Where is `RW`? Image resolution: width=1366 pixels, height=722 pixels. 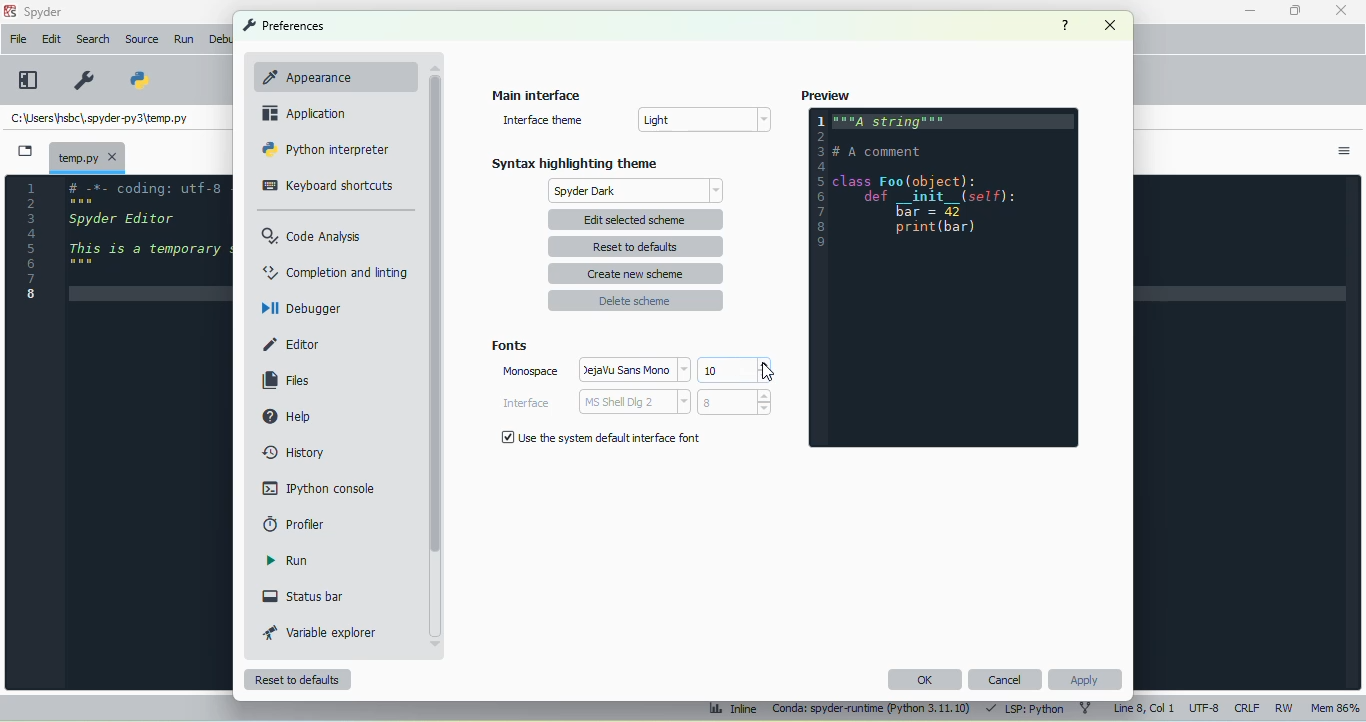
RW is located at coordinates (1285, 707).